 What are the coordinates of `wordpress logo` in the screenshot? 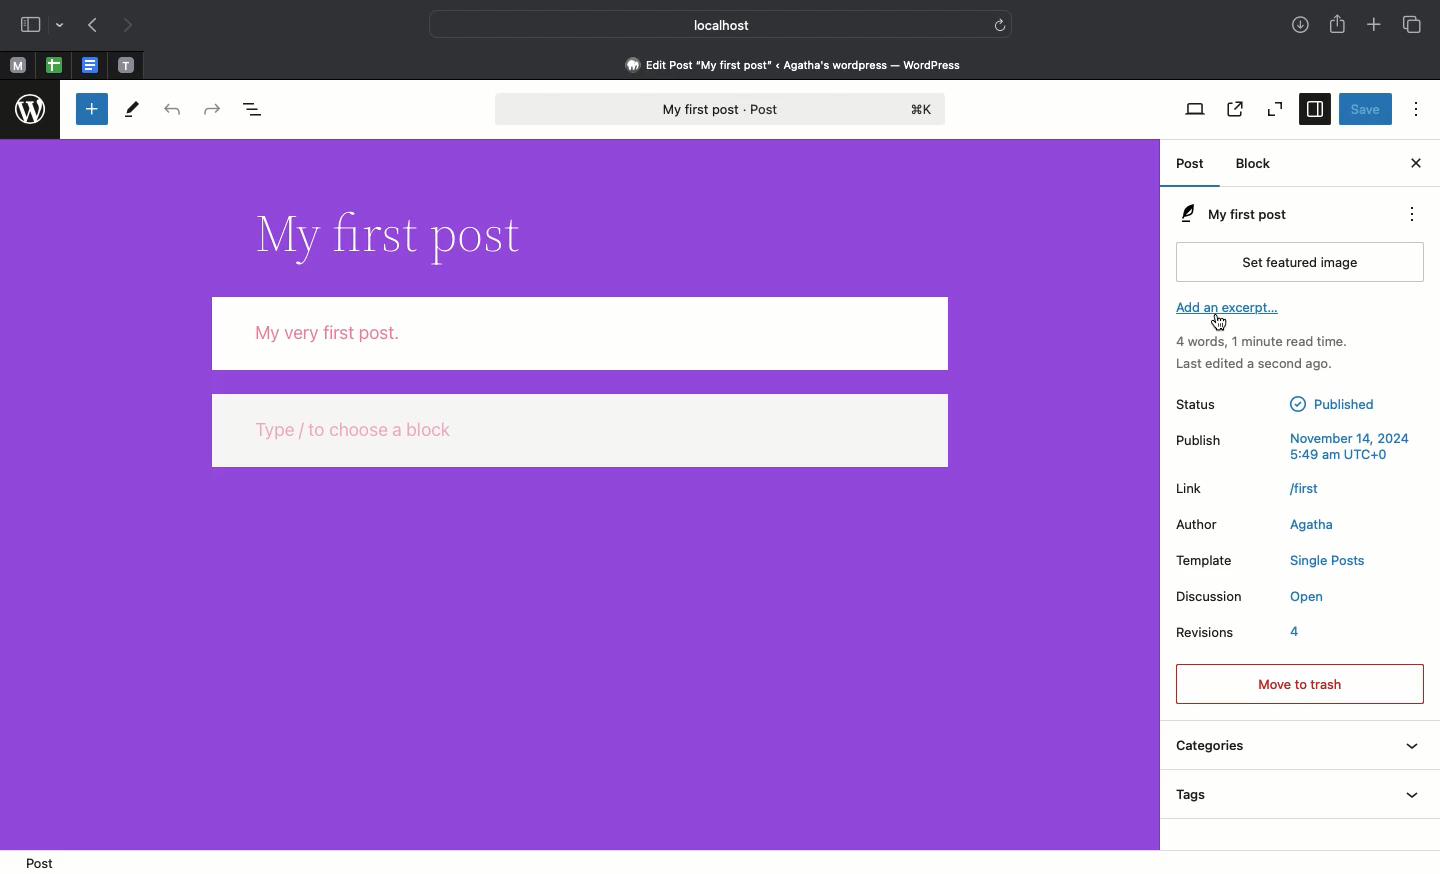 It's located at (32, 110).